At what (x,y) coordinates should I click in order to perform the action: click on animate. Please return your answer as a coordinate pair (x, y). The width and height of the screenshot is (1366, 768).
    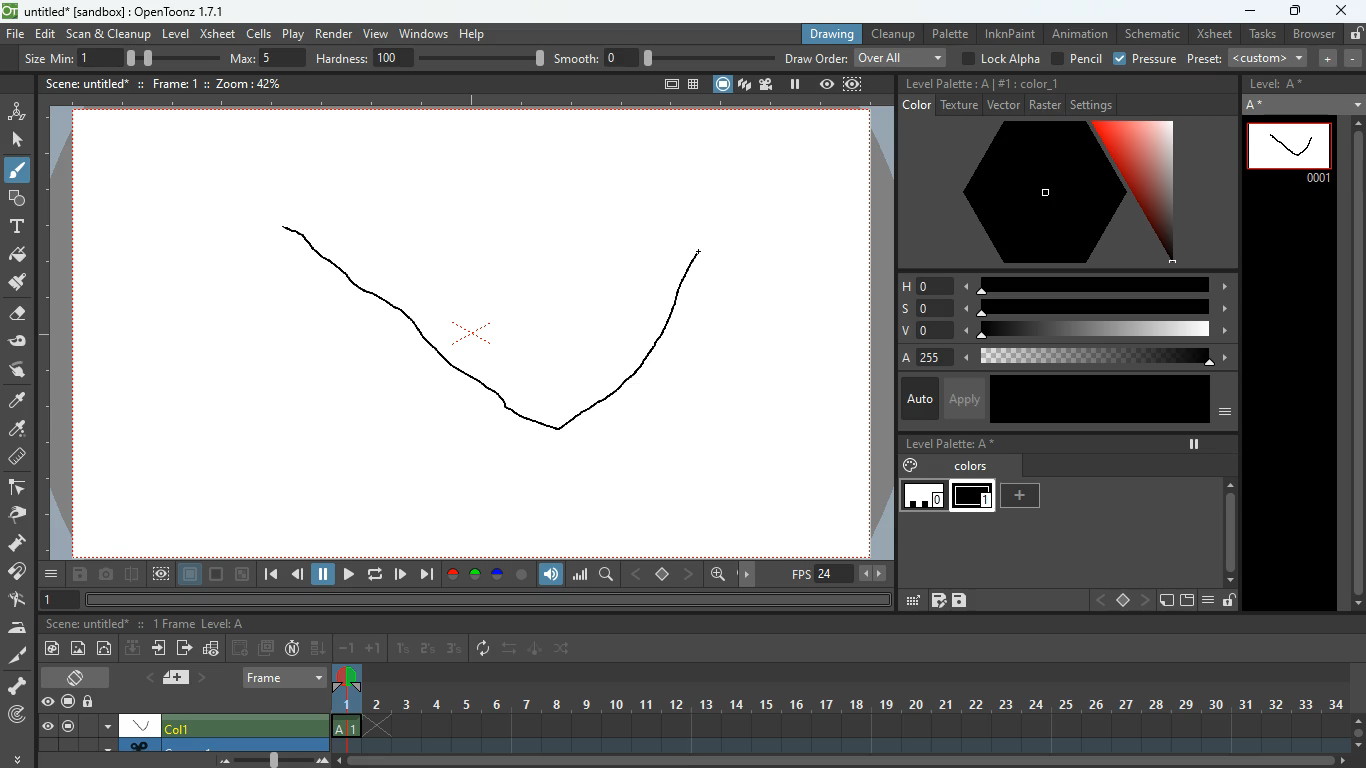
    Looking at the image, I should click on (17, 110).